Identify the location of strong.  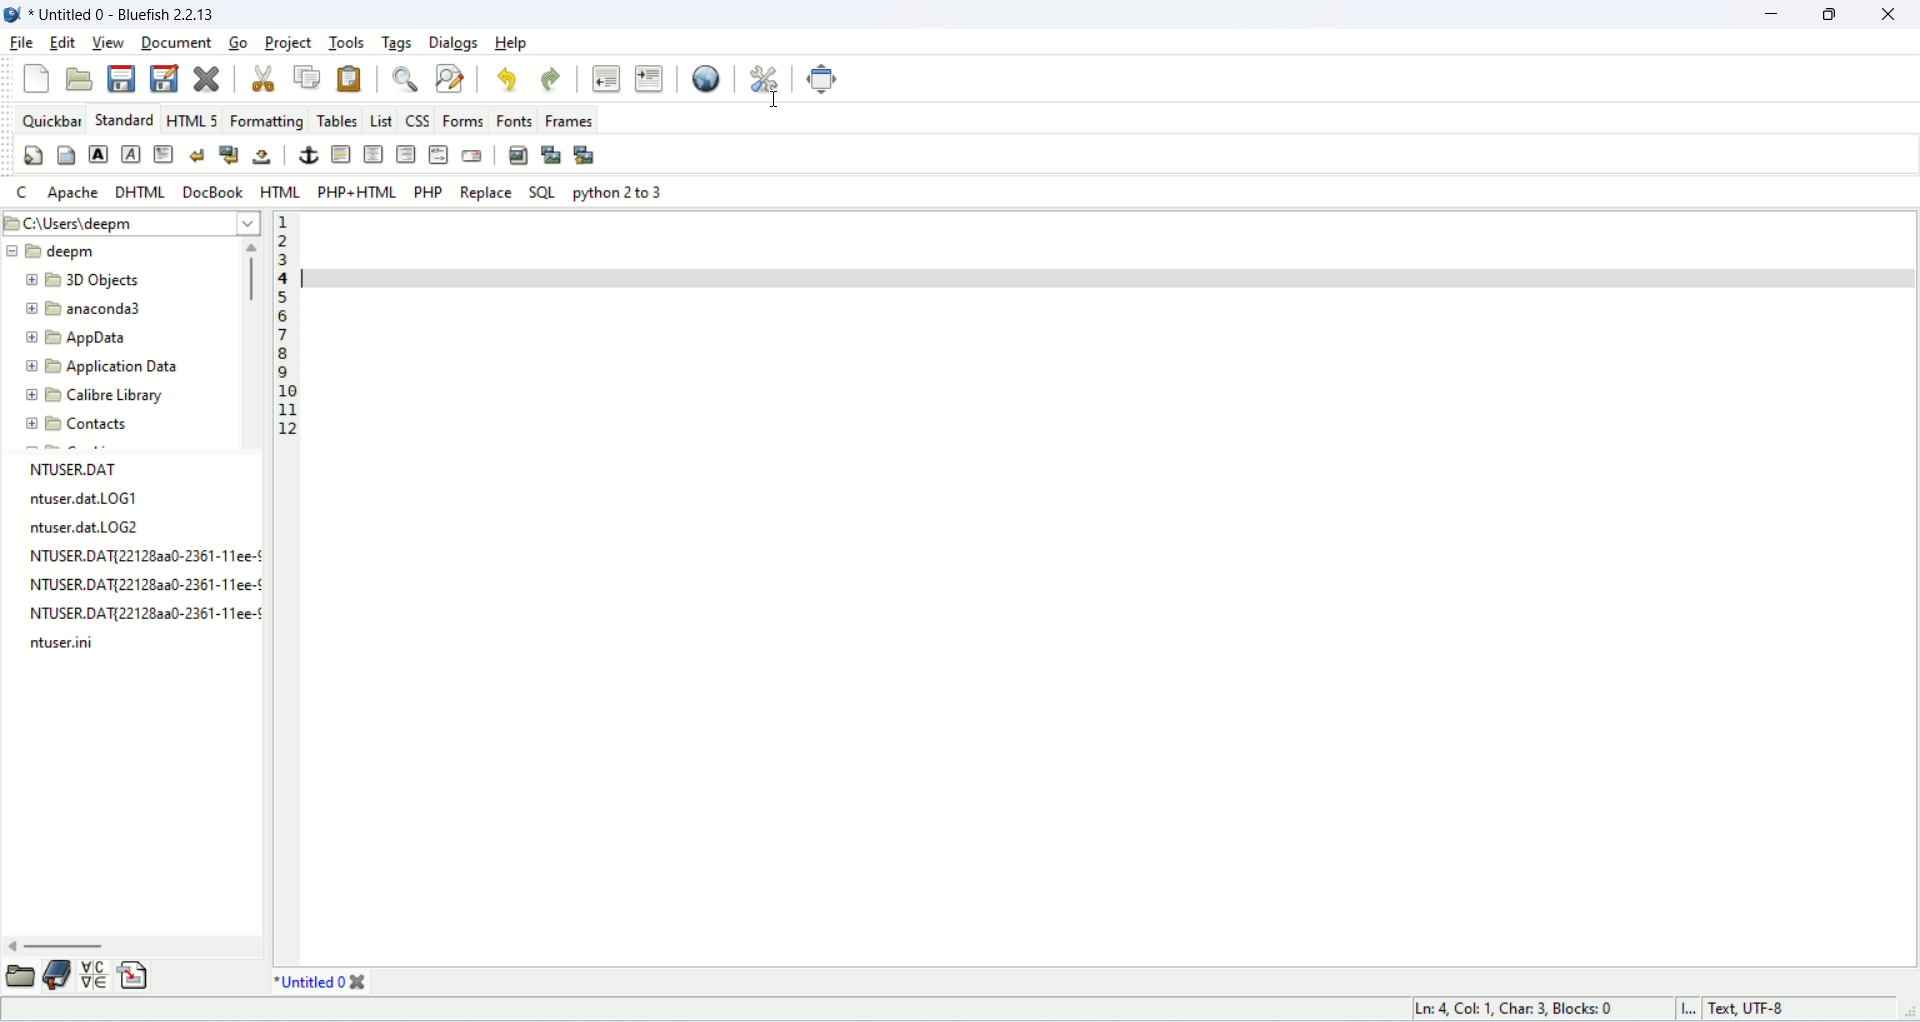
(98, 154).